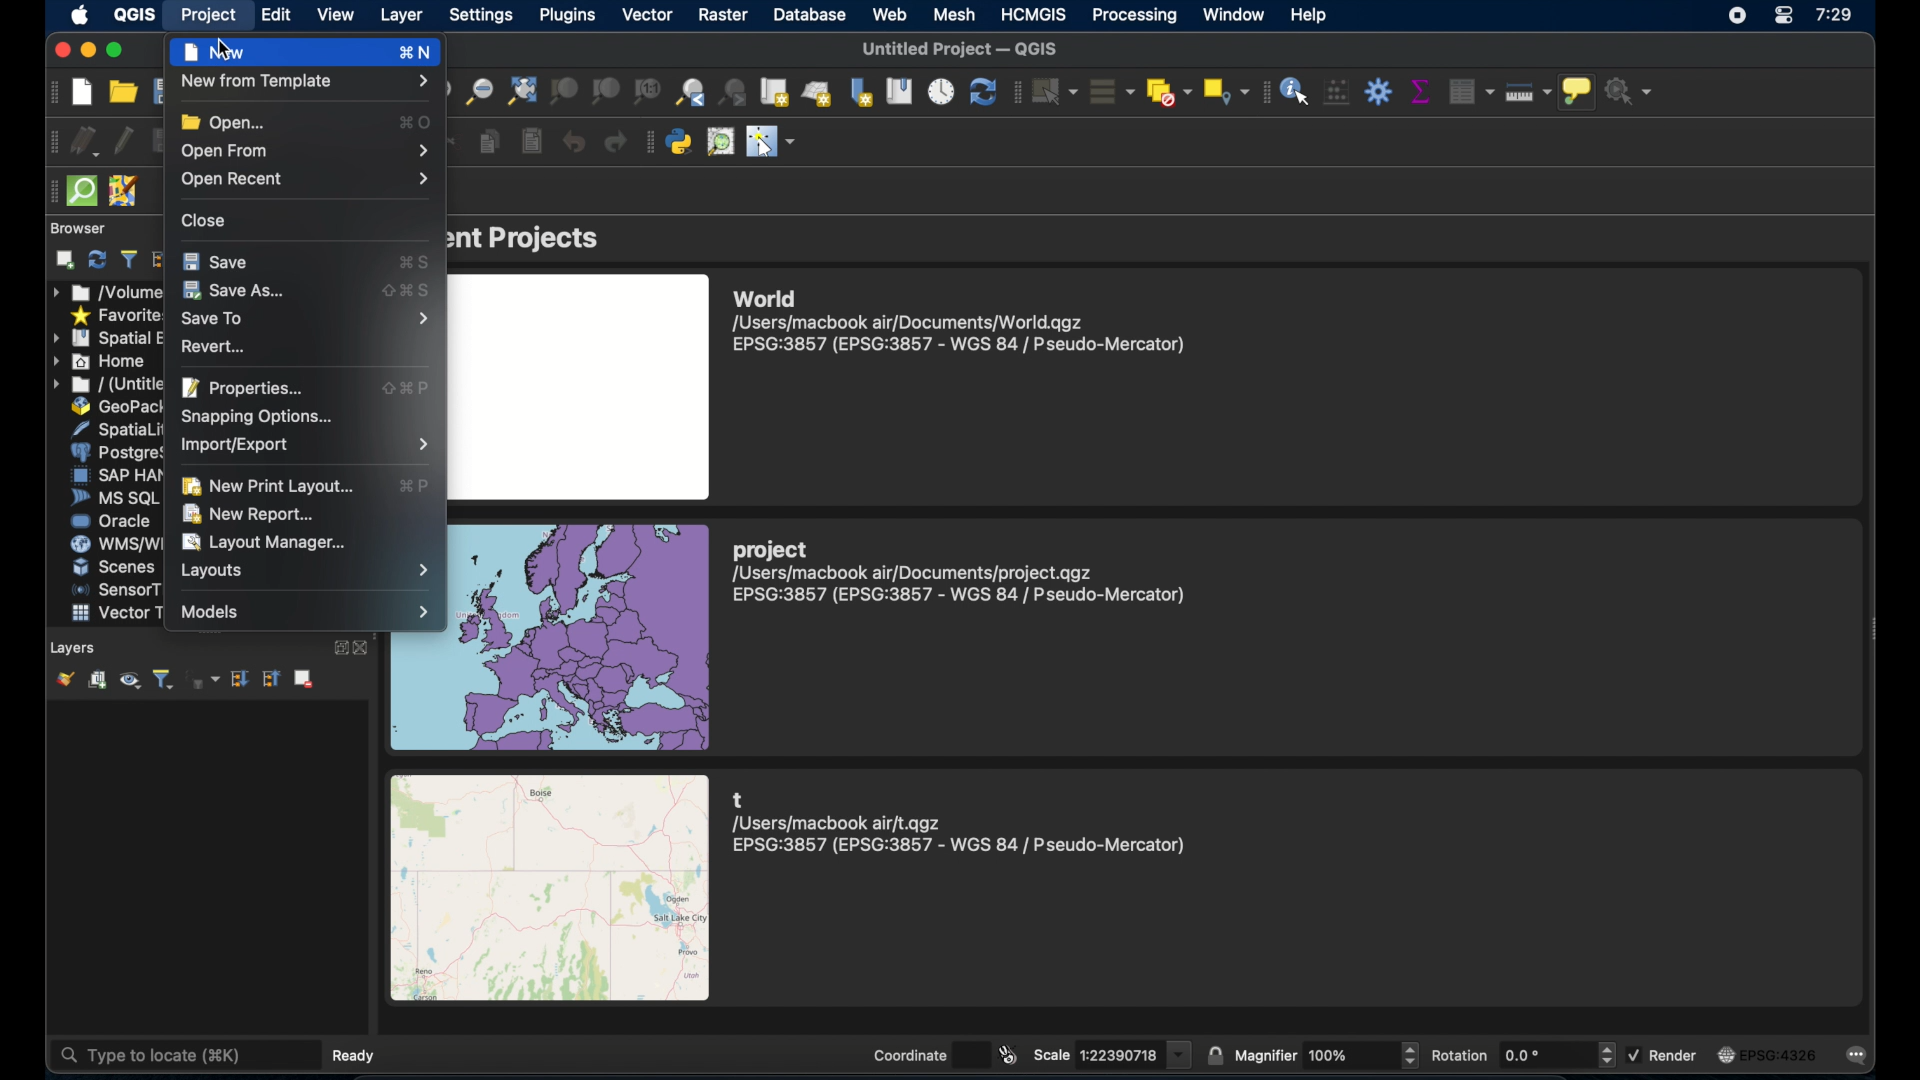  I want to click on EPSG:3857 (EPSG:3857 - WGS 84 | Pseudo-Mercator), so click(959, 595).